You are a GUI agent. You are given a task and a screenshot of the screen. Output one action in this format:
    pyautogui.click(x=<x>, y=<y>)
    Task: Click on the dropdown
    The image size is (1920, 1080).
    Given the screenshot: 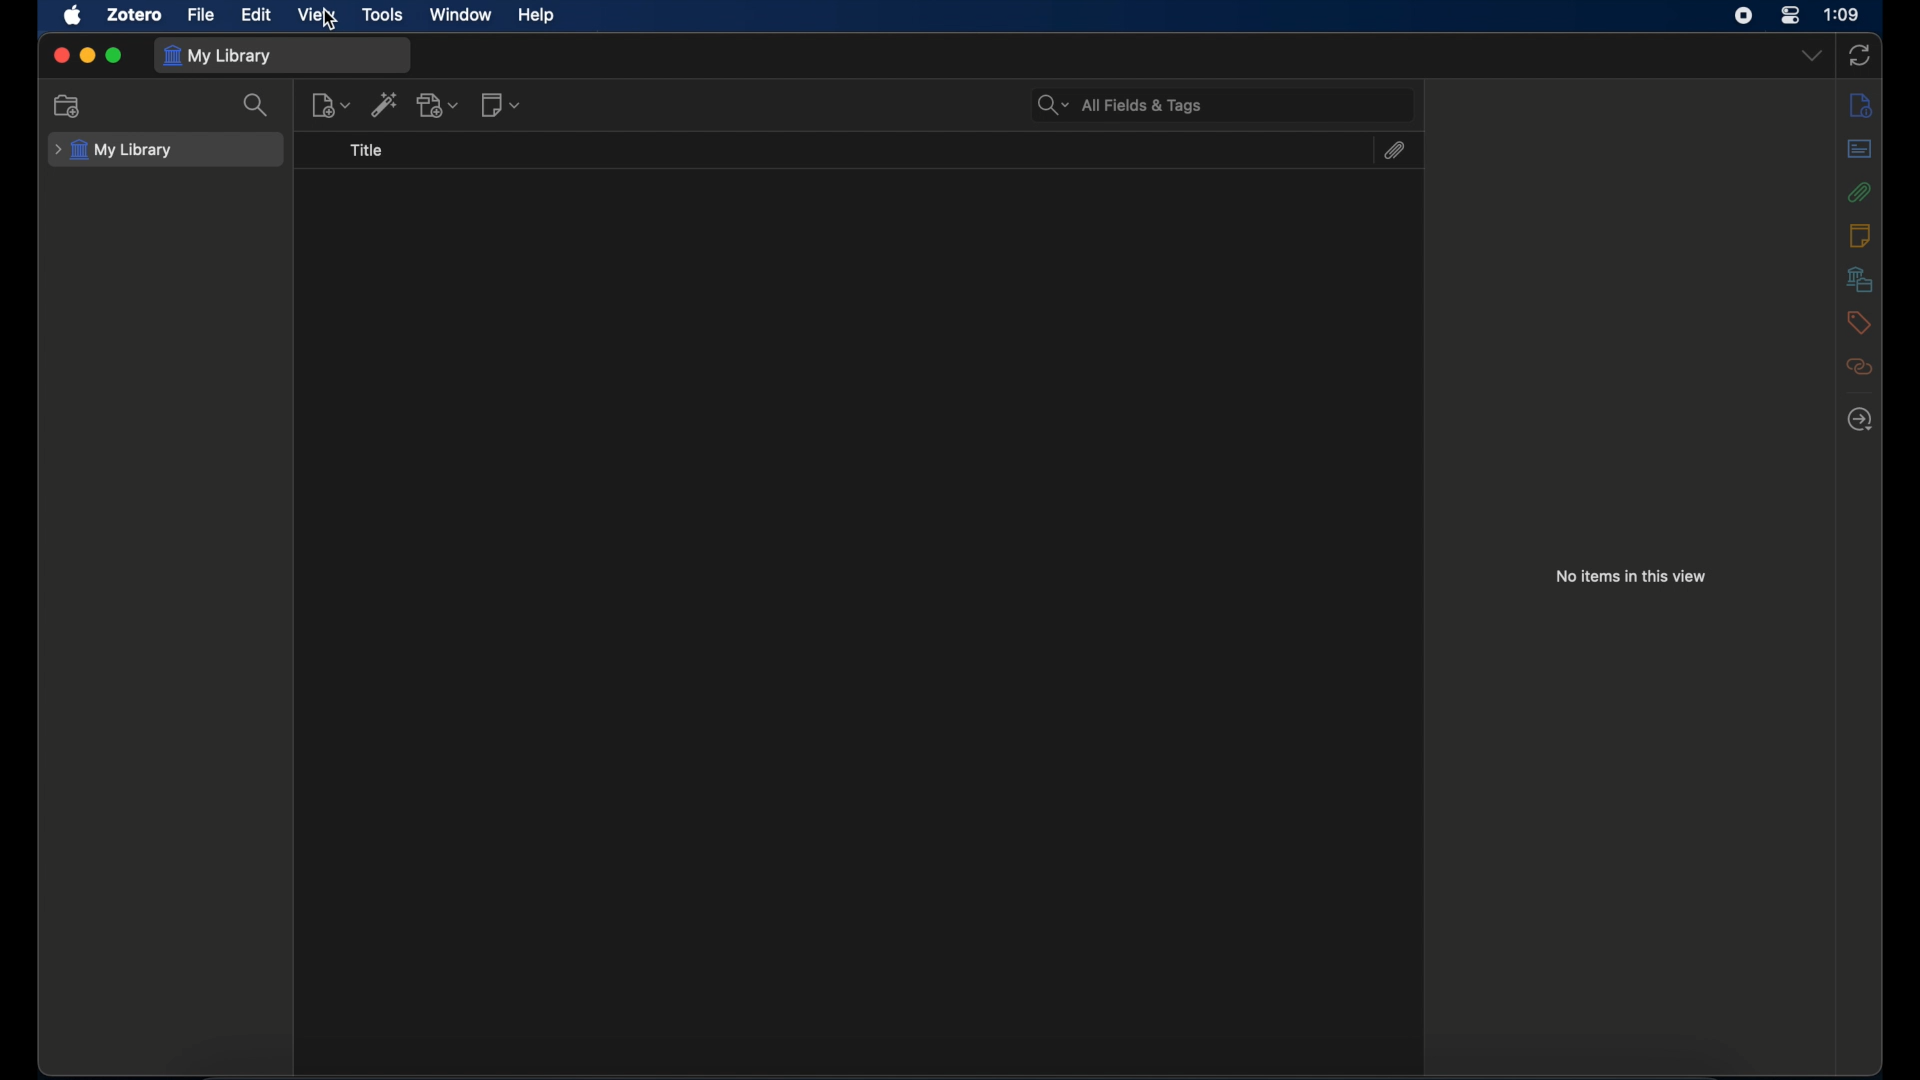 What is the action you would take?
    pyautogui.click(x=1811, y=55)
    